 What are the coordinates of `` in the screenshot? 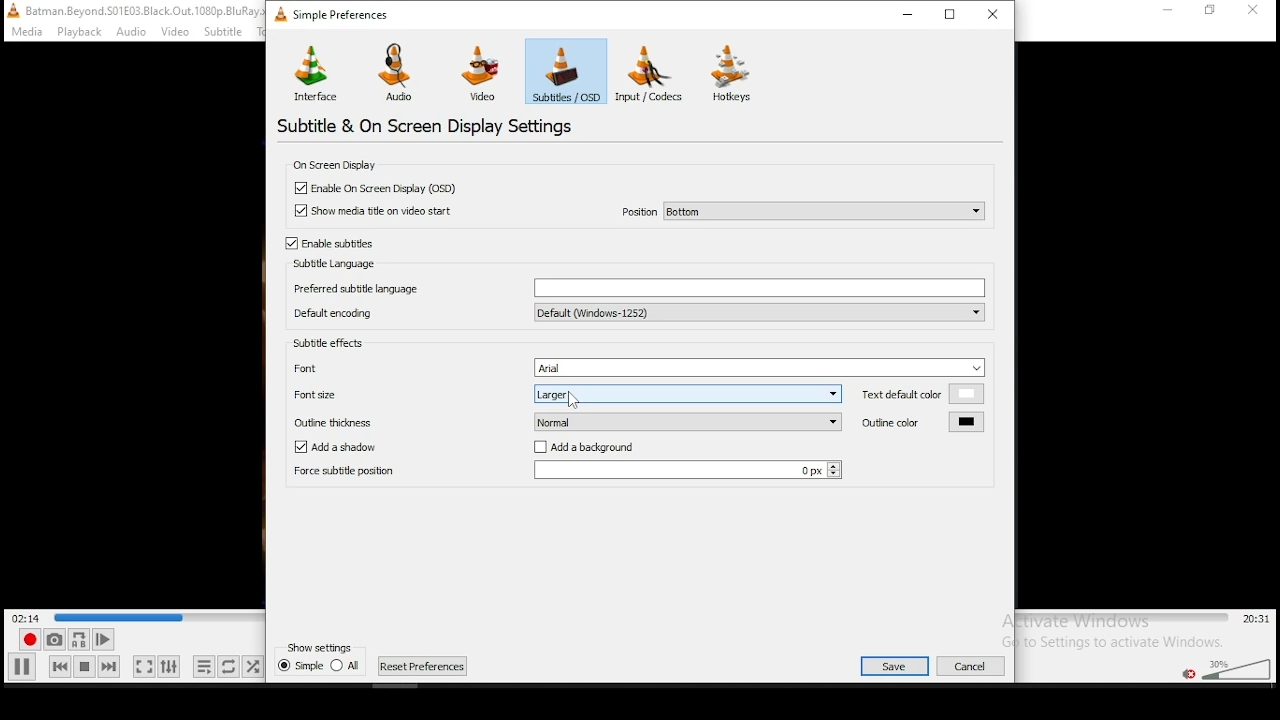 It's located at (130, 10).